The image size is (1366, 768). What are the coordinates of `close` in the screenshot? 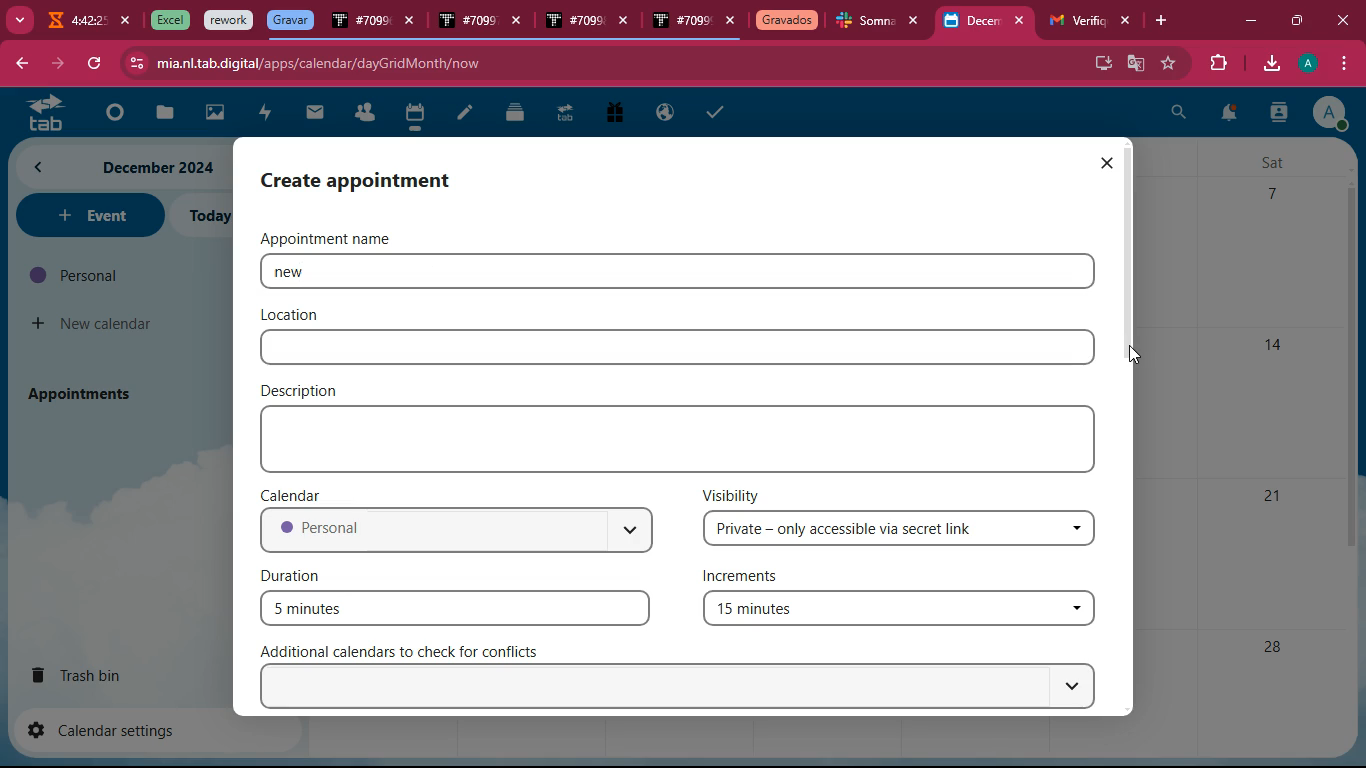 It's located at (731, 22).